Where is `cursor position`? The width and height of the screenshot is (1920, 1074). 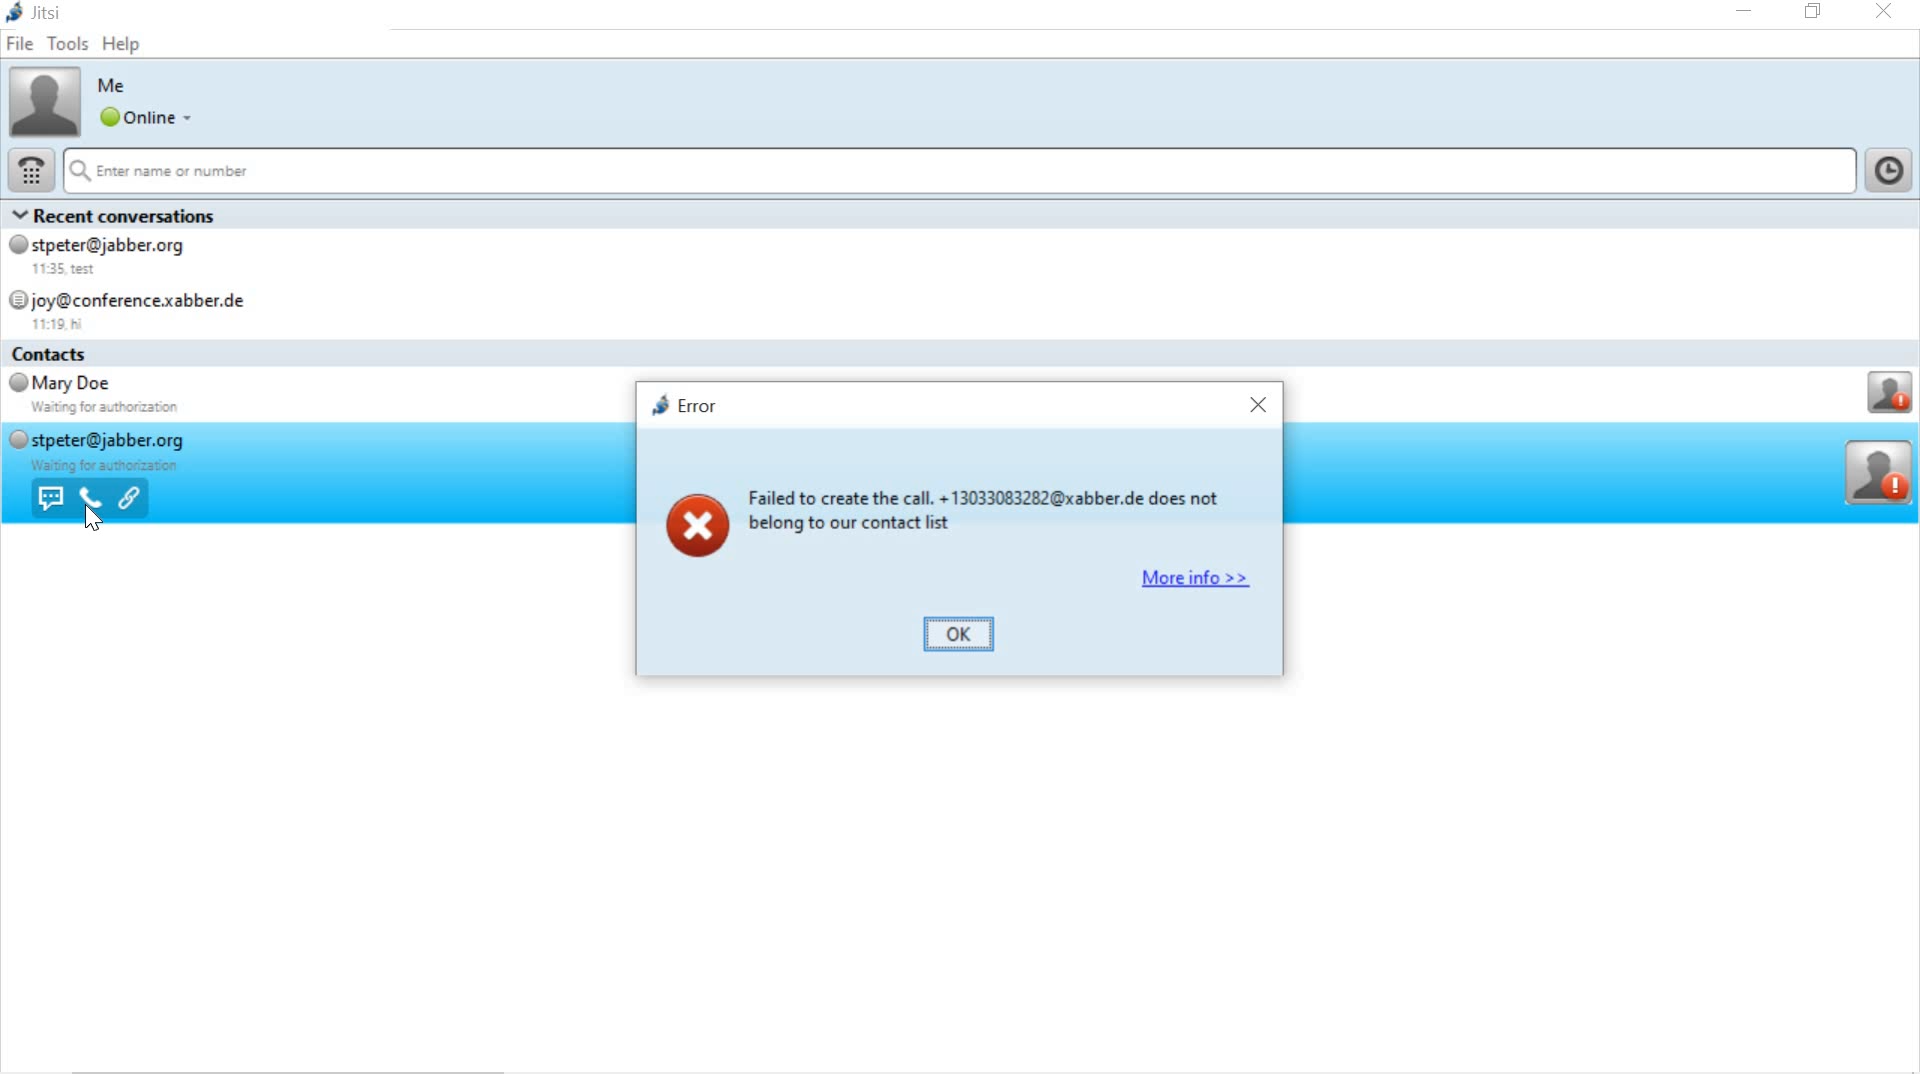
cursor position is located at coordinates (96, 519).